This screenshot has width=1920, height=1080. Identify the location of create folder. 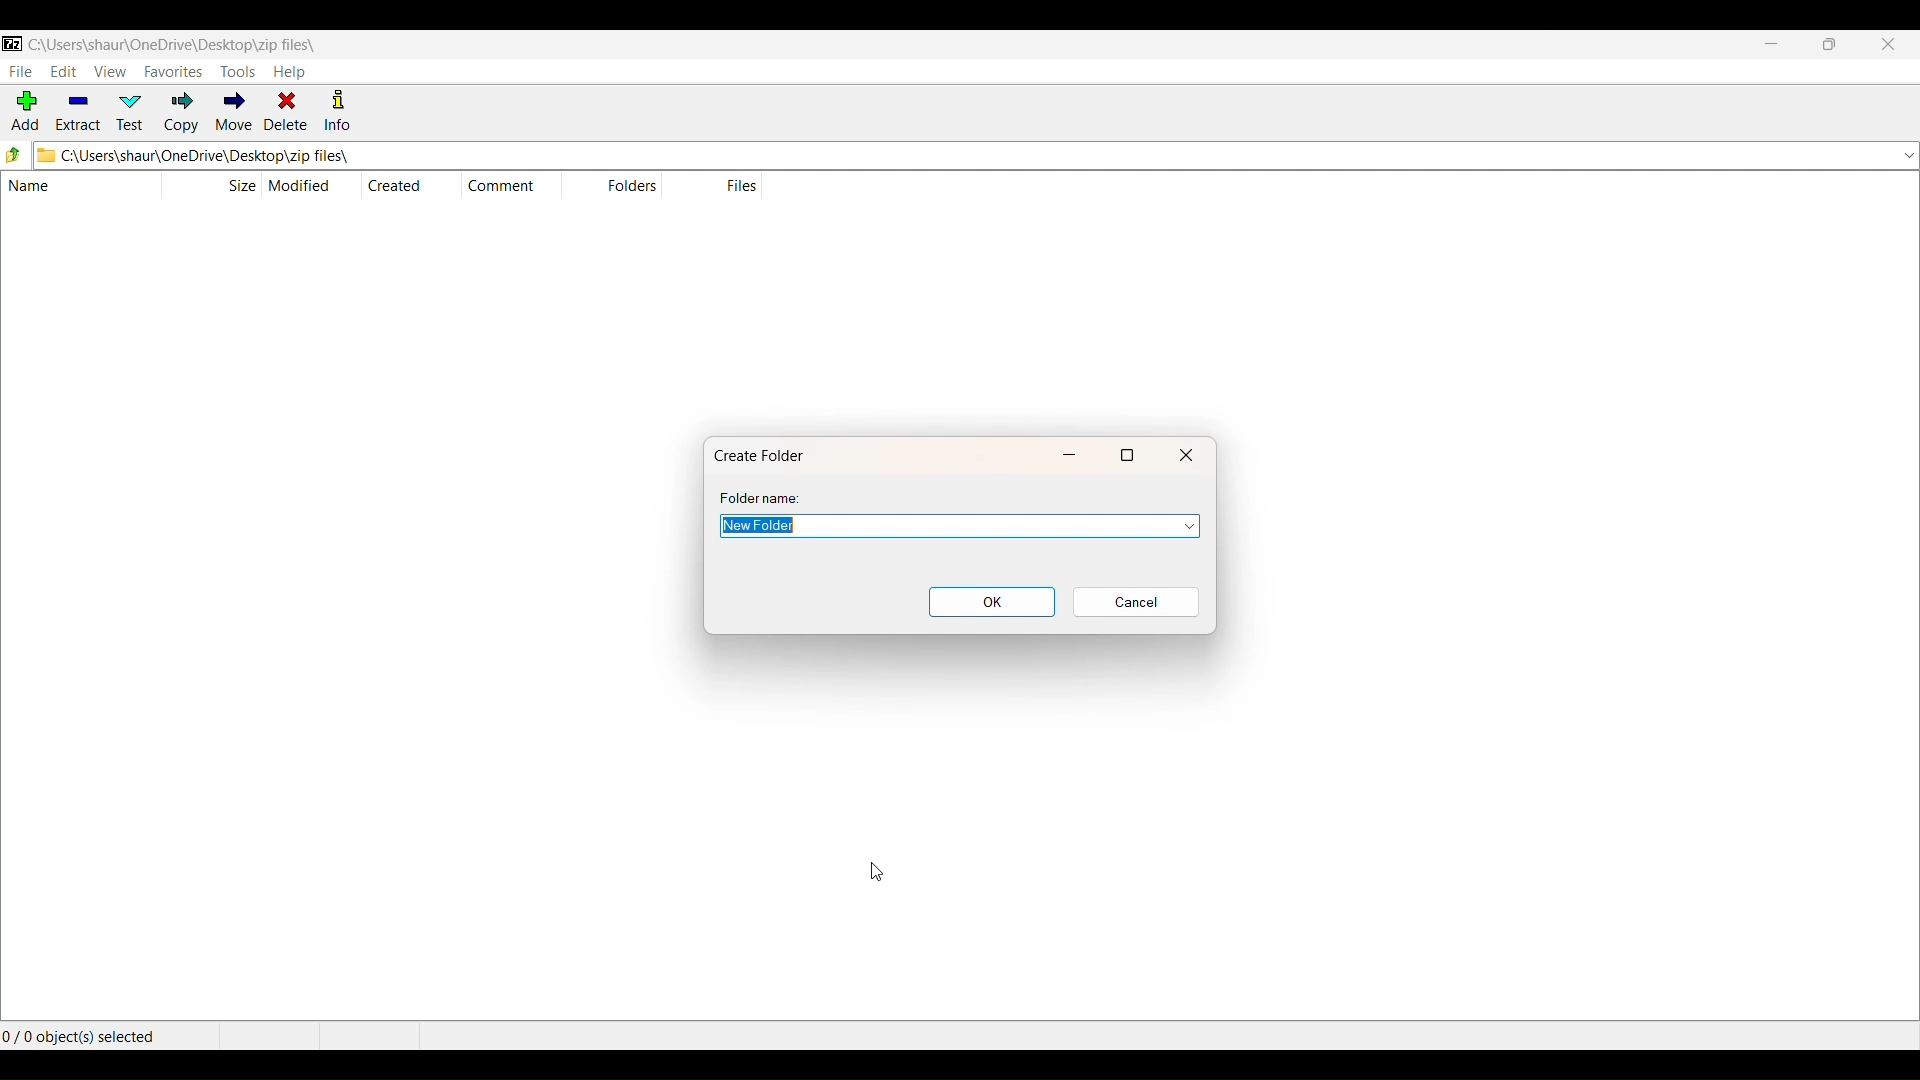
(766, 454).